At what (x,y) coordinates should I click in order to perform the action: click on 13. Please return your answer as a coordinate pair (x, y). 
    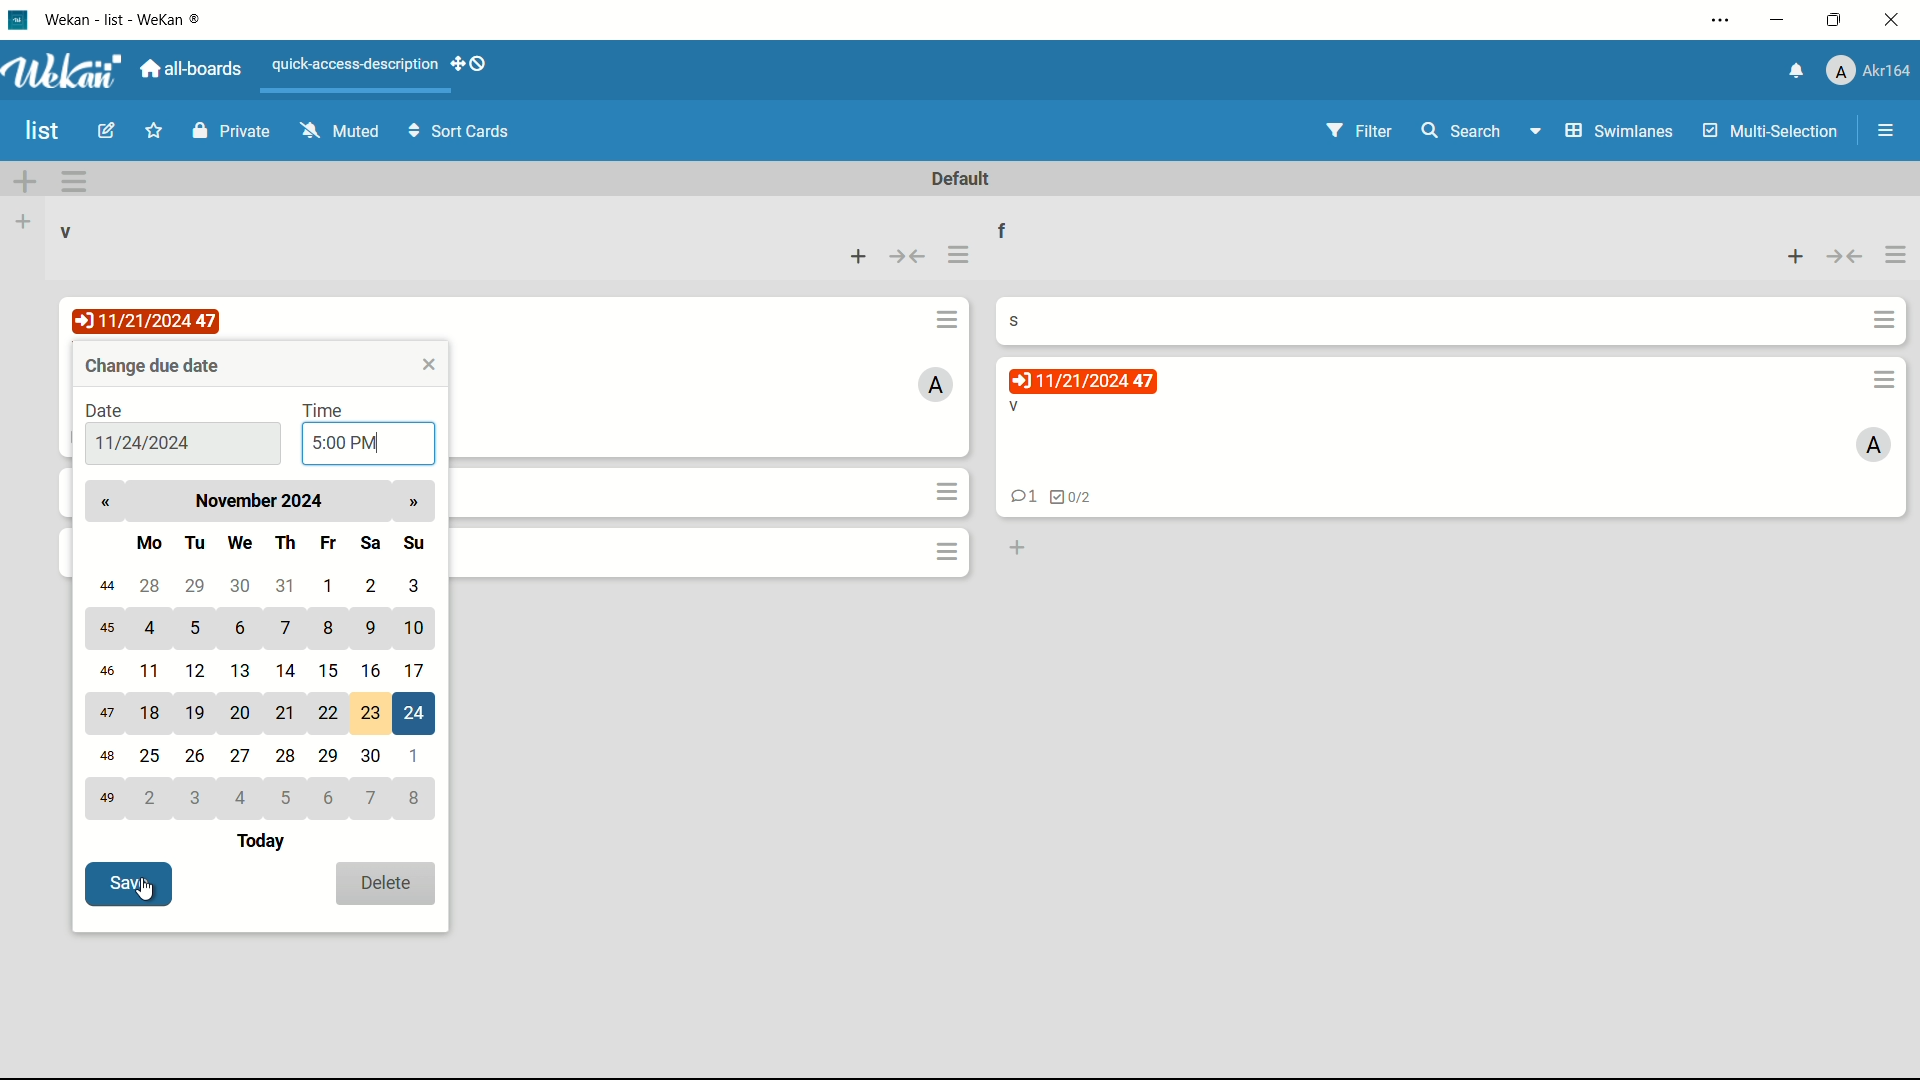
    Looking at the image, I should click on (244, 670).